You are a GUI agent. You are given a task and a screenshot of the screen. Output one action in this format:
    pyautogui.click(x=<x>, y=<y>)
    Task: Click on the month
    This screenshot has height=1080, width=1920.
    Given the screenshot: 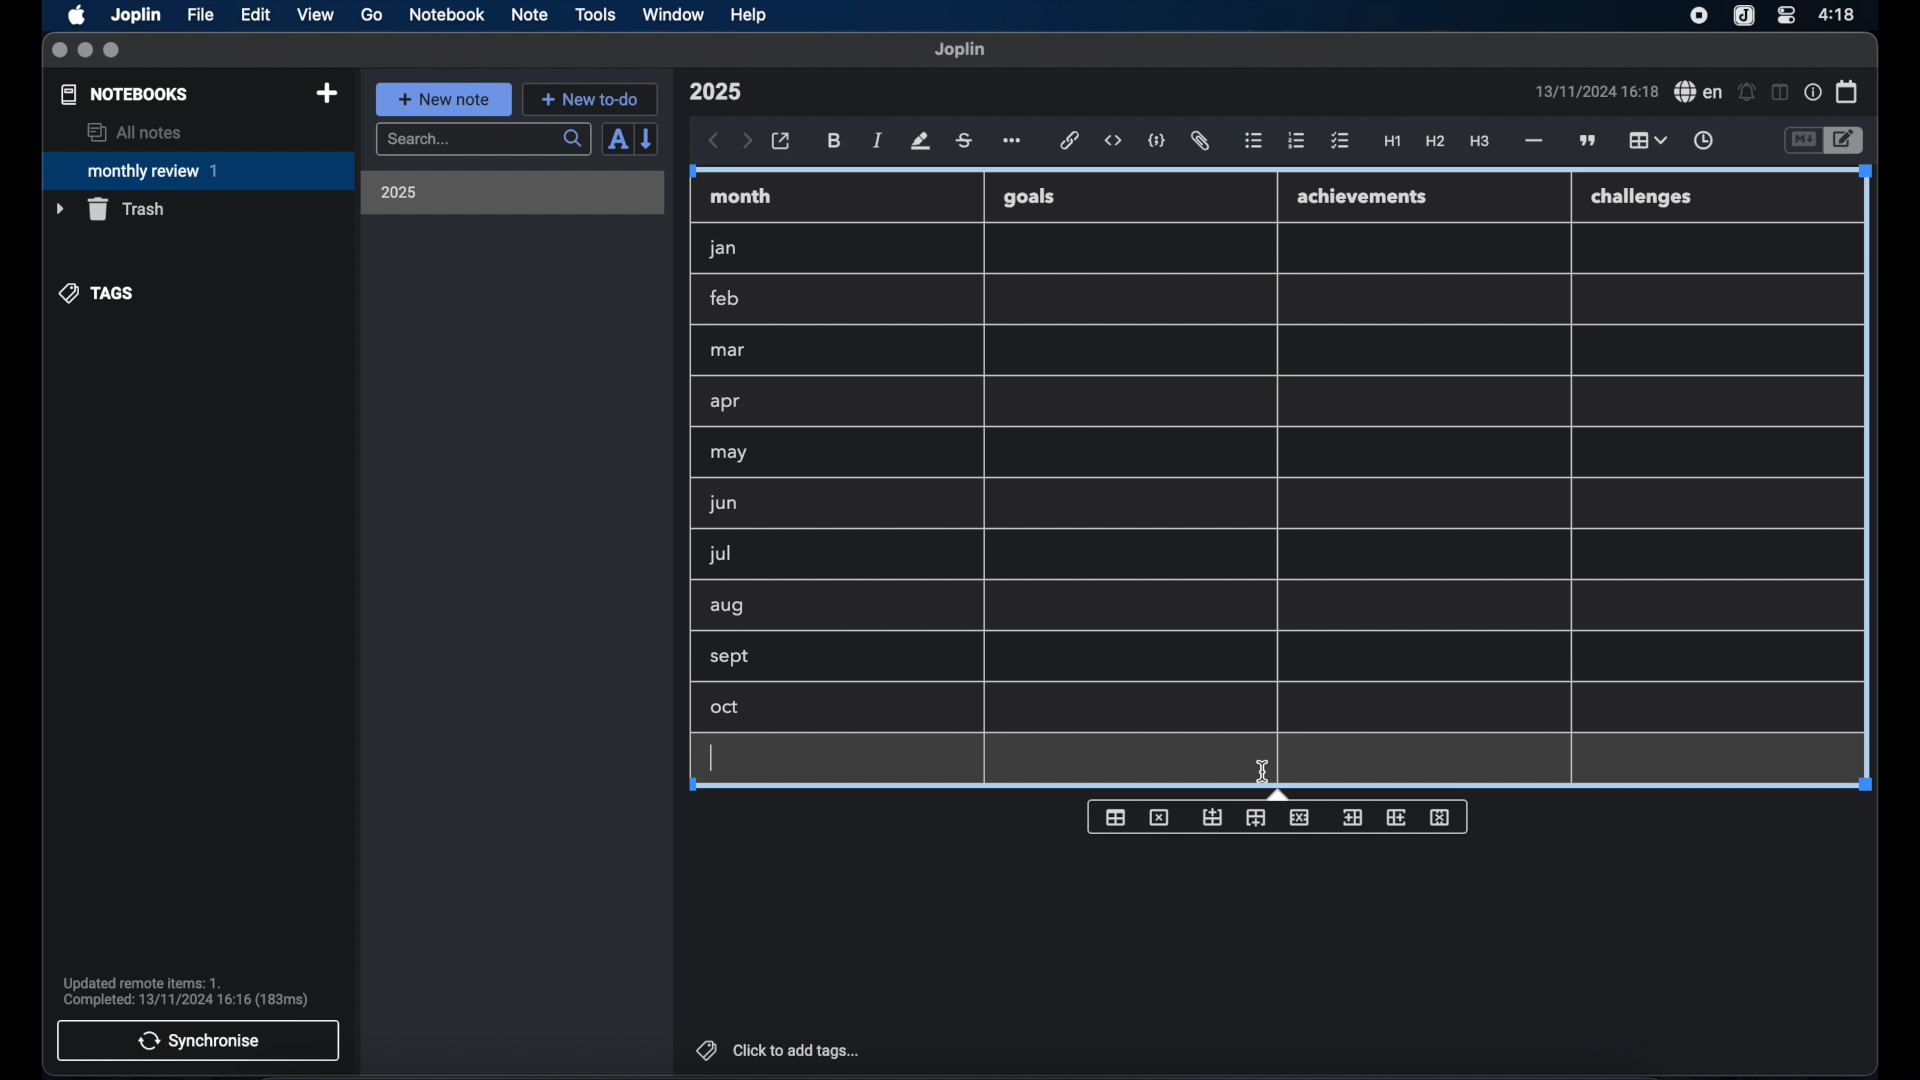 What is the action you would take?
    pyautogui.click(x=741, y=196)
    